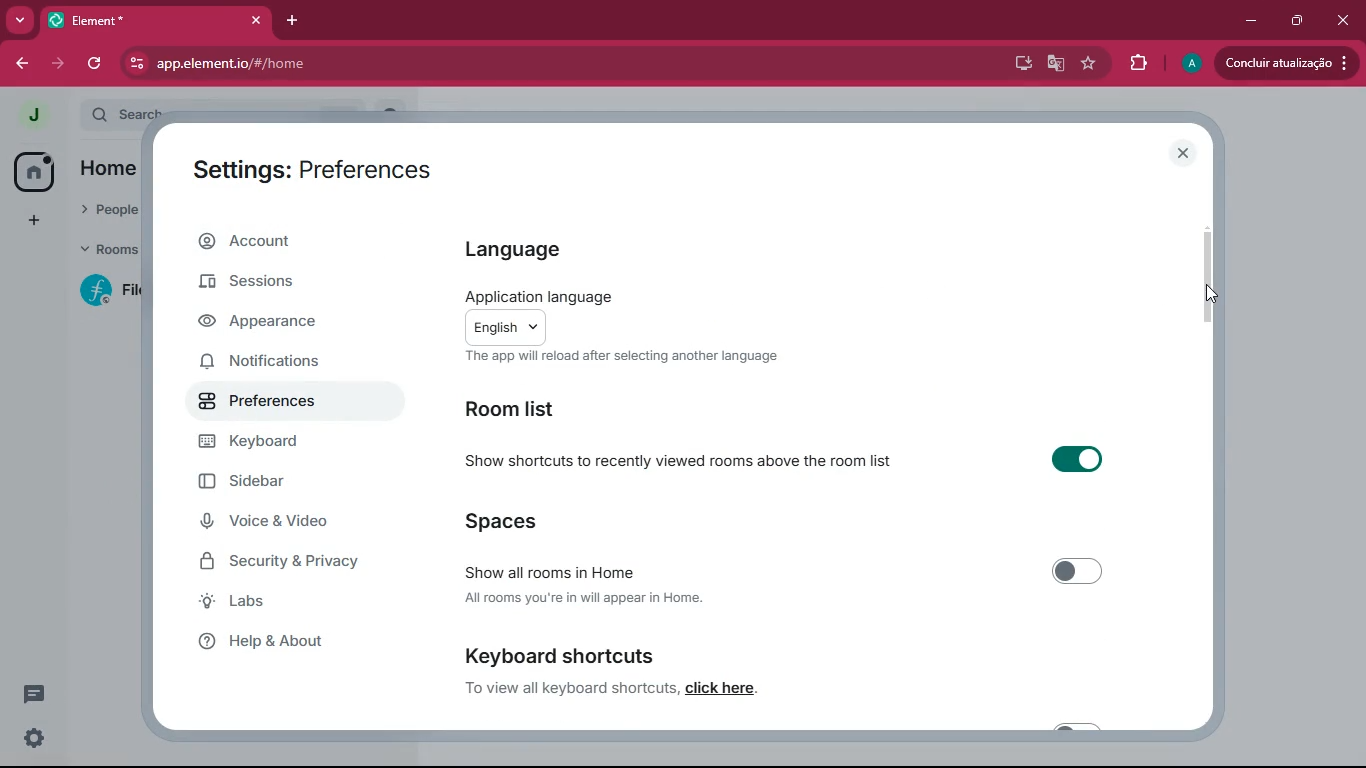  Describe the element at coordinates (290, 647) in the screenshot. I see `help` at that location.